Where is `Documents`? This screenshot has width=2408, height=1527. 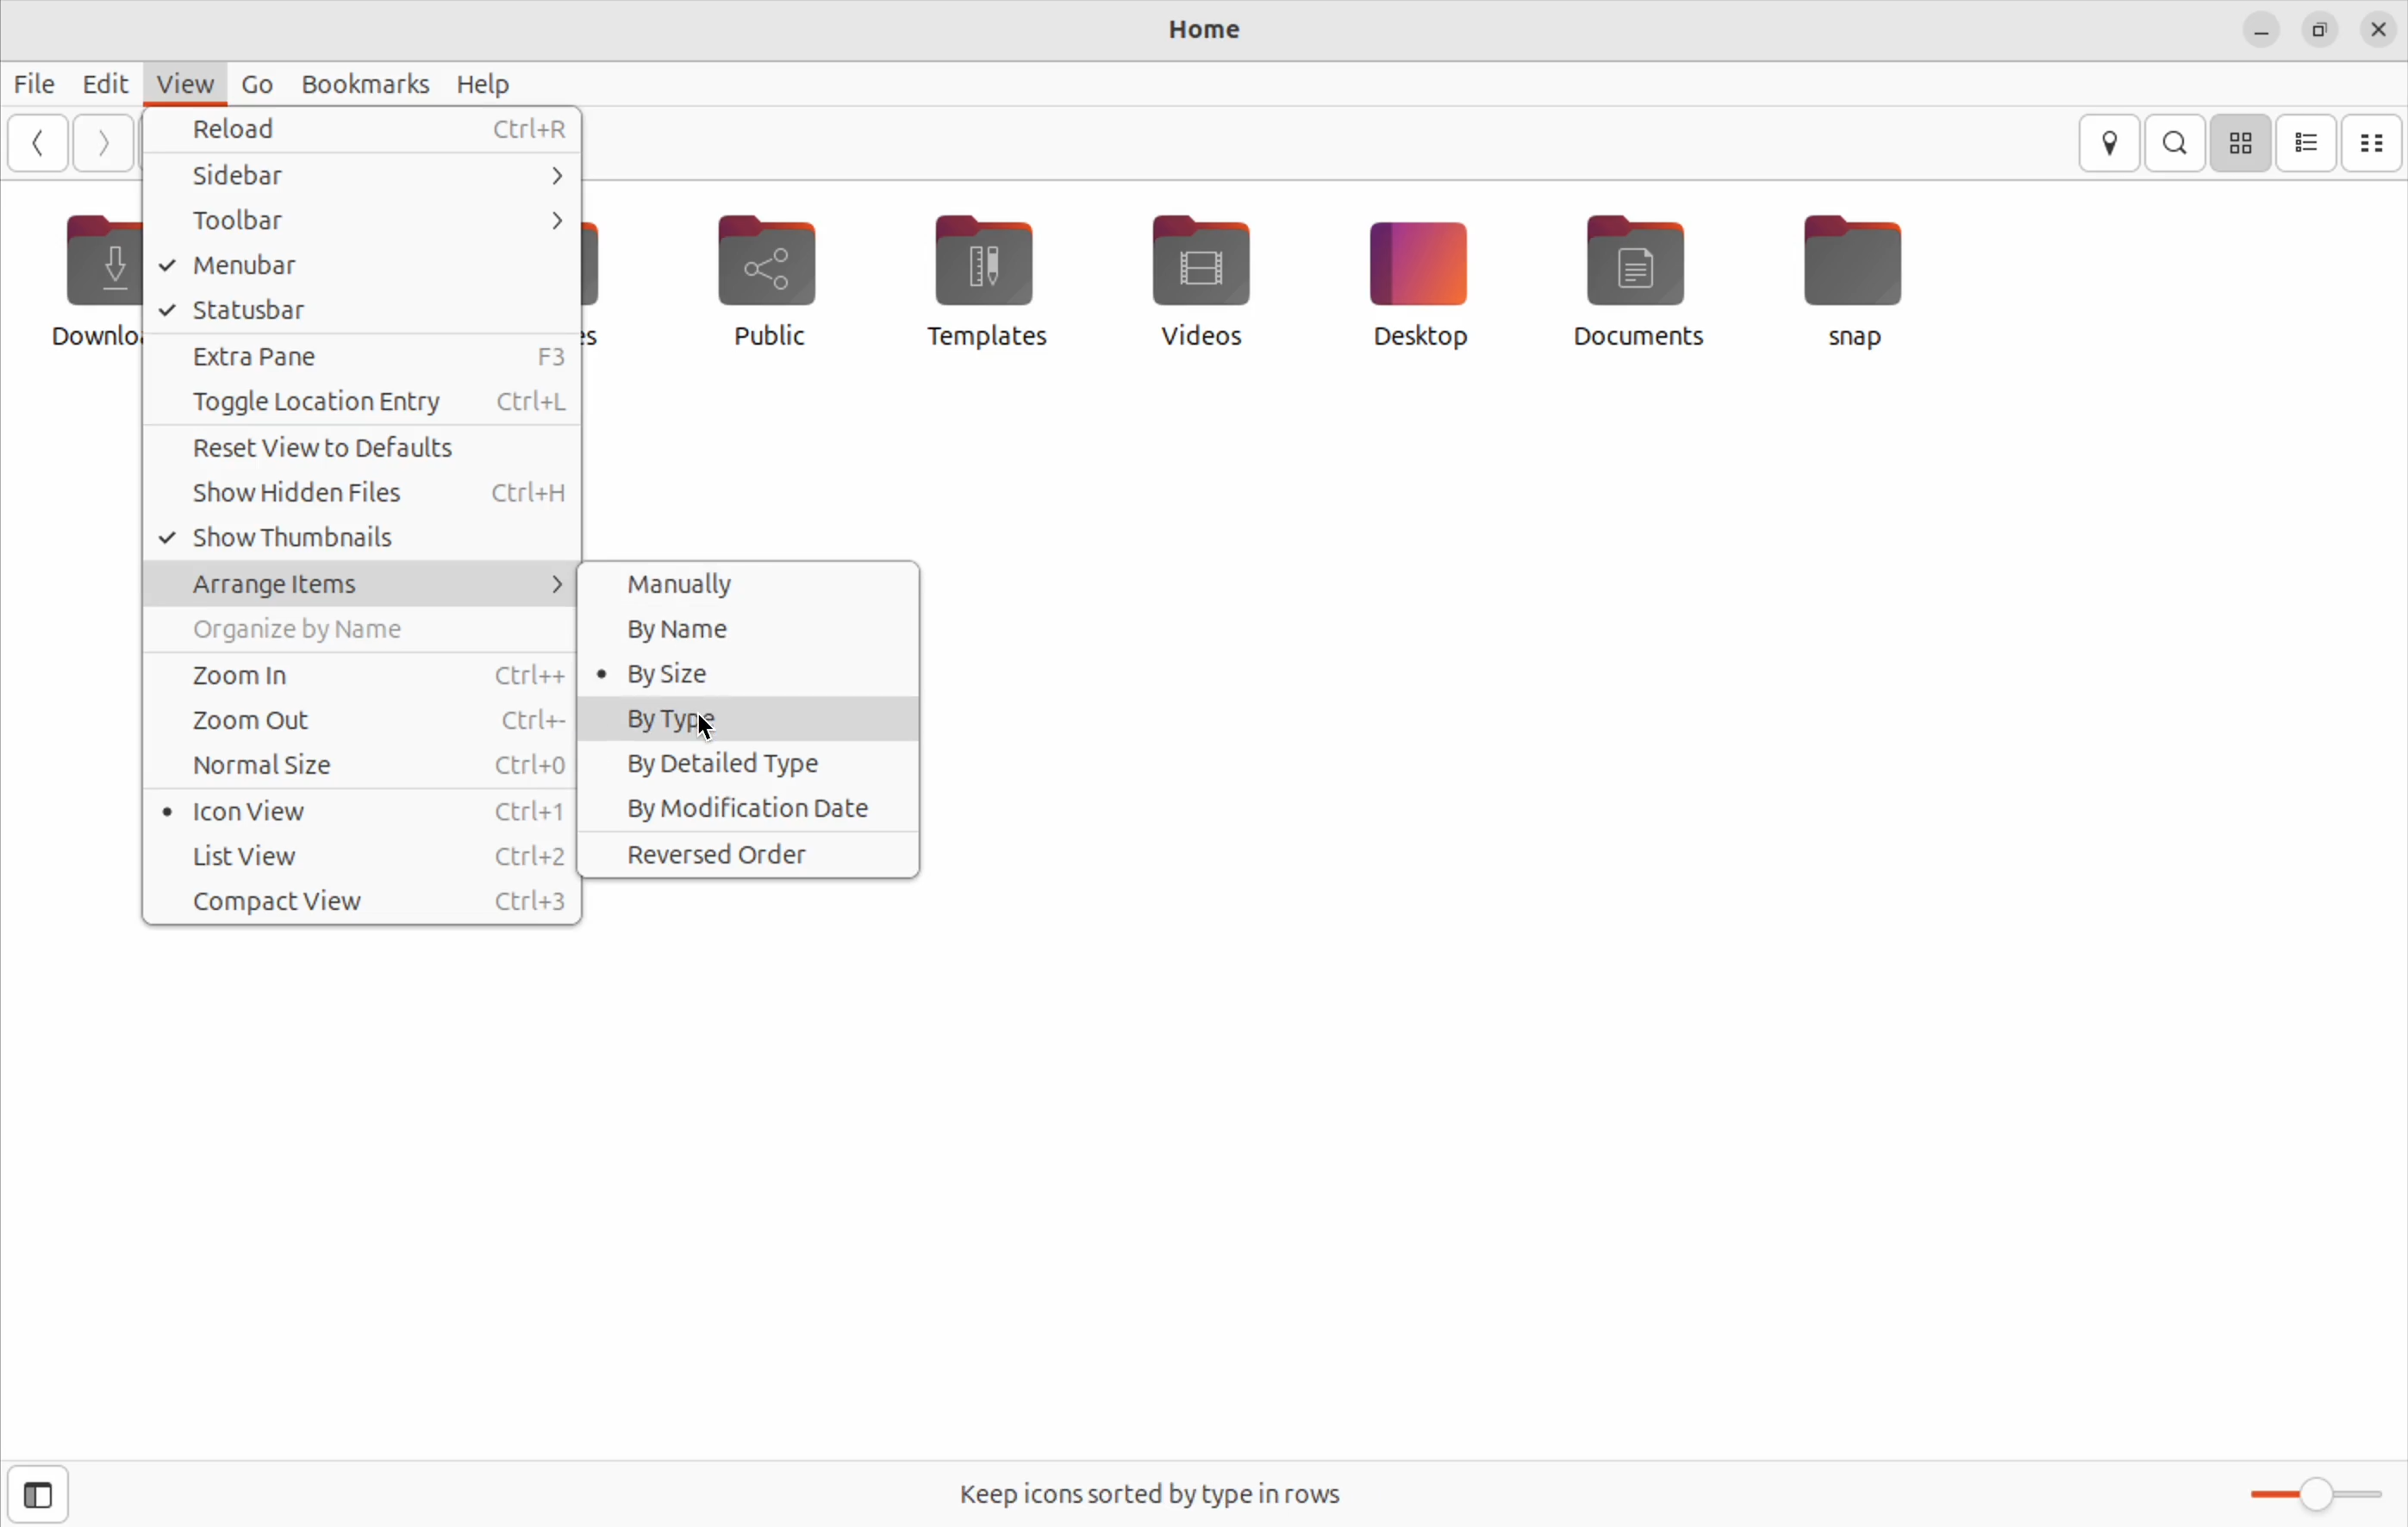 Documents is located at coordinates (1638, 281).